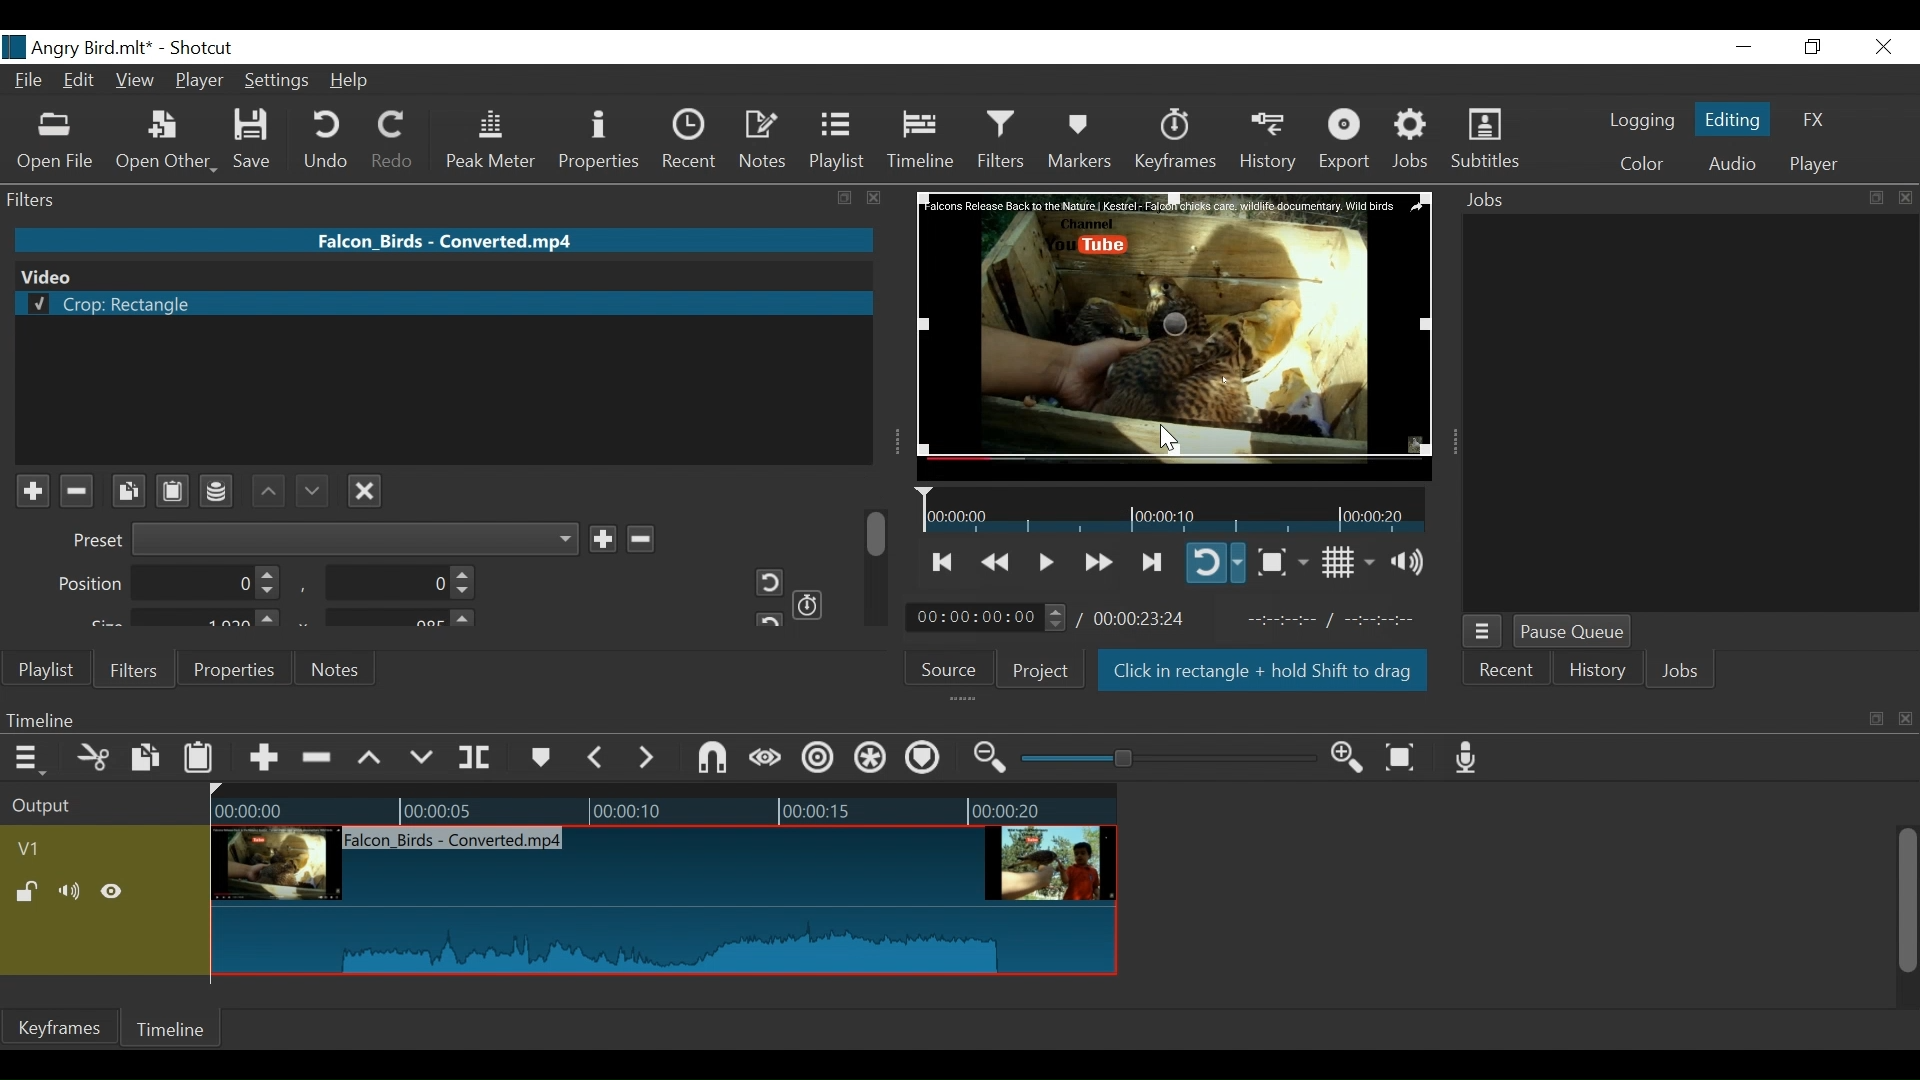 The image size is (1920, 1080). Describe the element at coordinates (1215, 562) in the screenshot. I see `Toggle player looping` at that location.